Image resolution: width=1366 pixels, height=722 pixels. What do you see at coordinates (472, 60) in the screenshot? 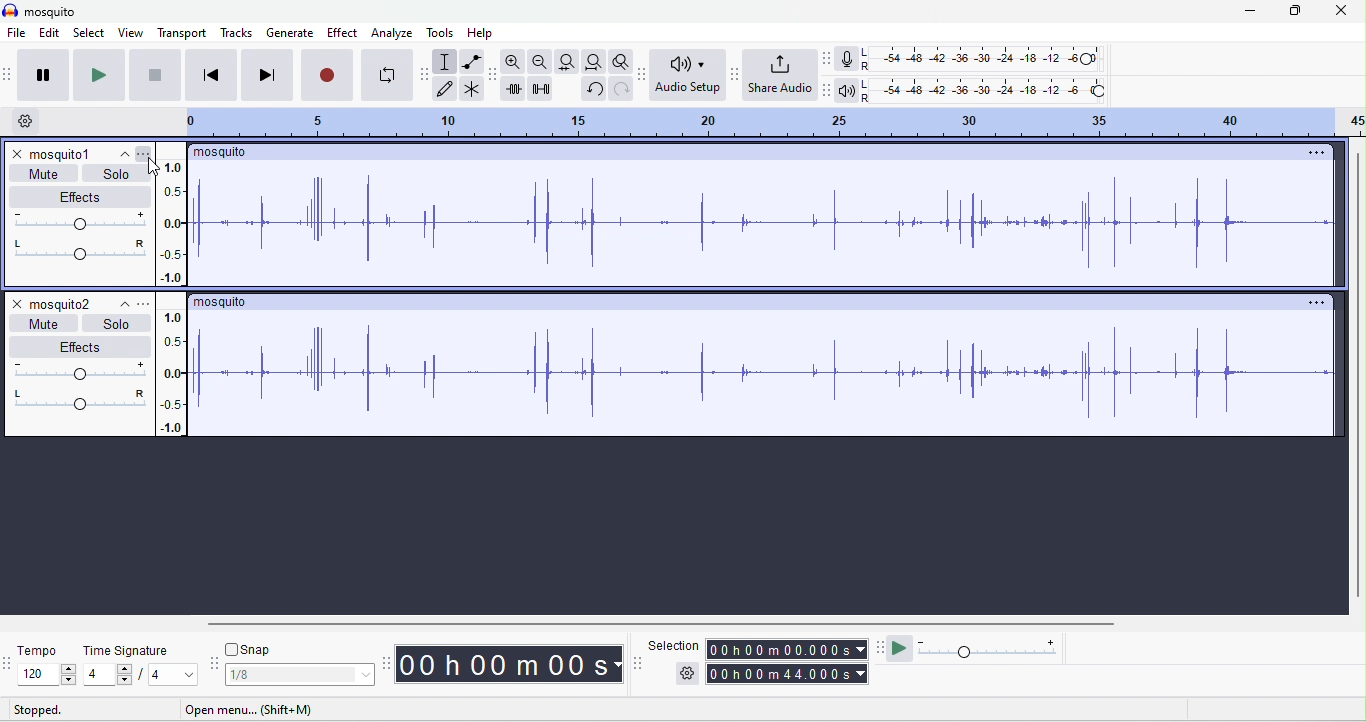
I see `envelop` at bounding box center [472, 60].